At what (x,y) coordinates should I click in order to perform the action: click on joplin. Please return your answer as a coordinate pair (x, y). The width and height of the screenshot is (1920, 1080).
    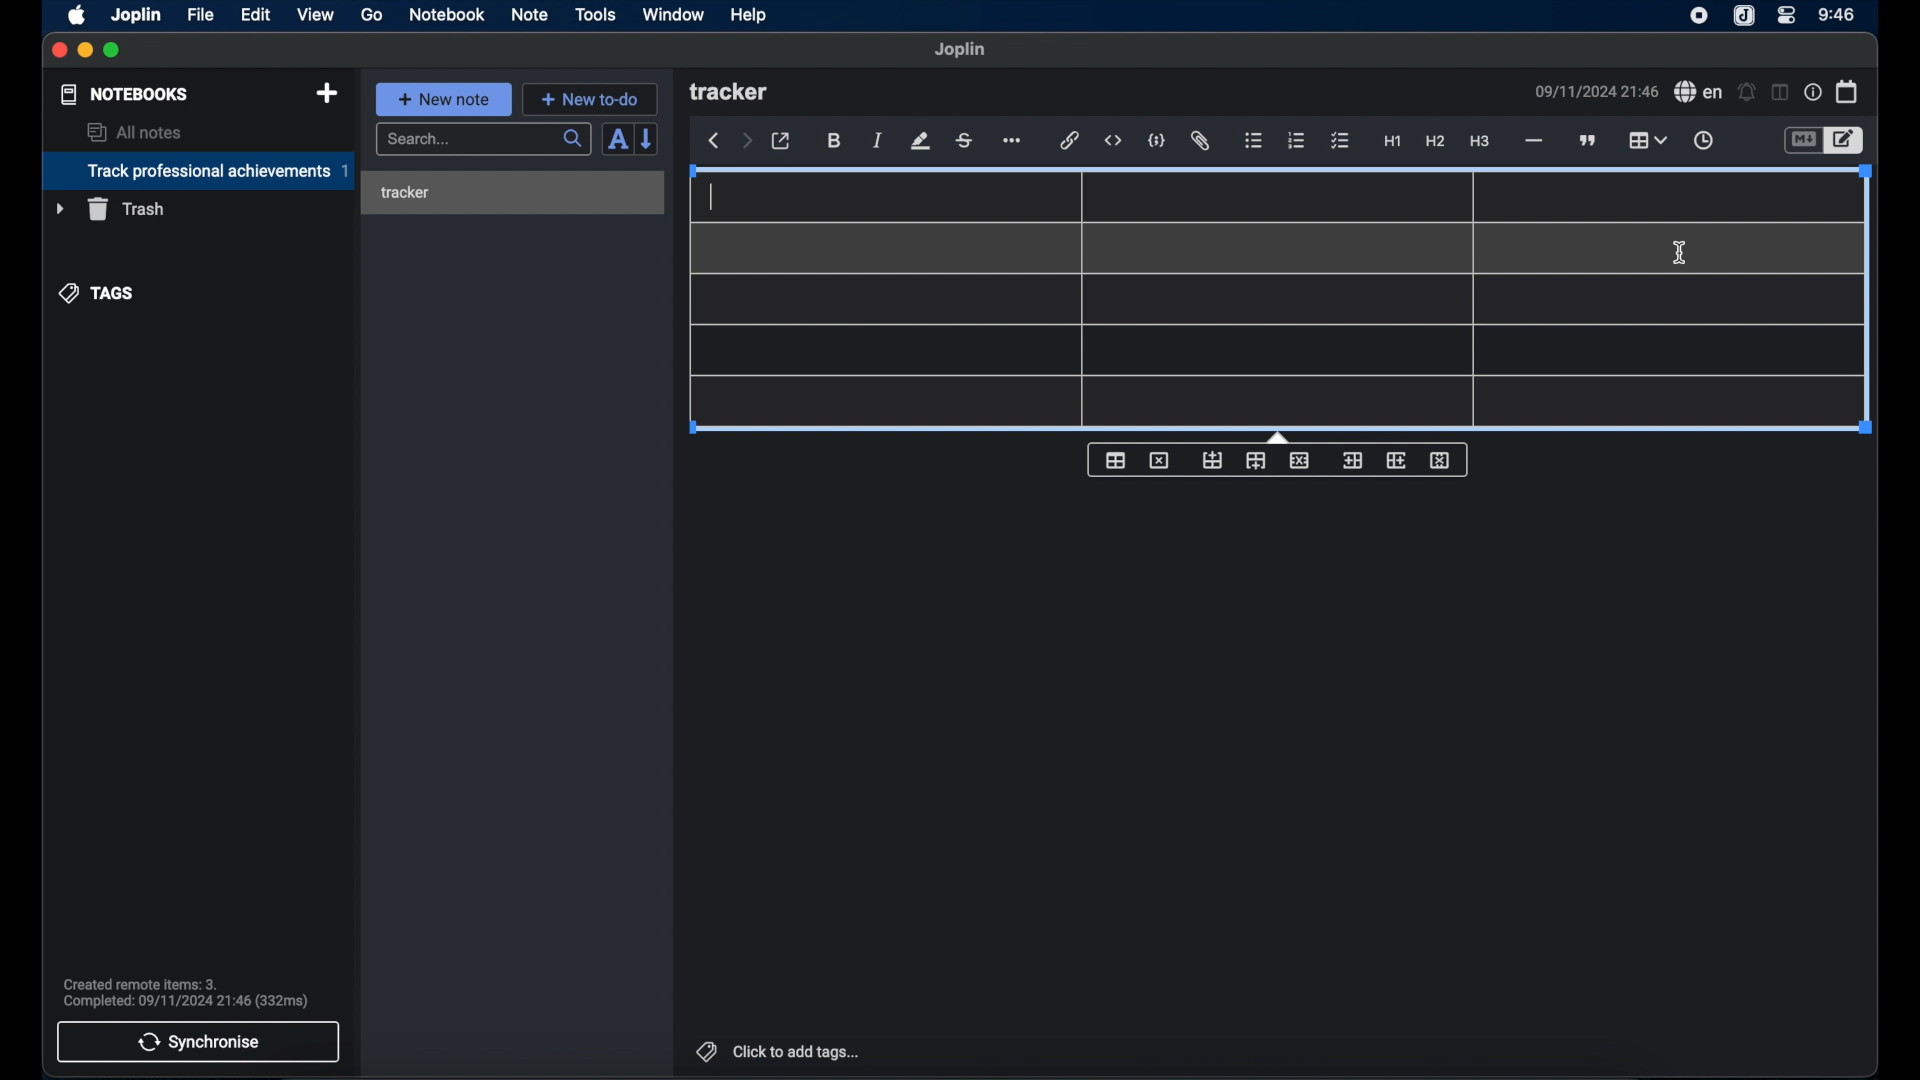
    Looking at the image, I should click on (1744, 17).